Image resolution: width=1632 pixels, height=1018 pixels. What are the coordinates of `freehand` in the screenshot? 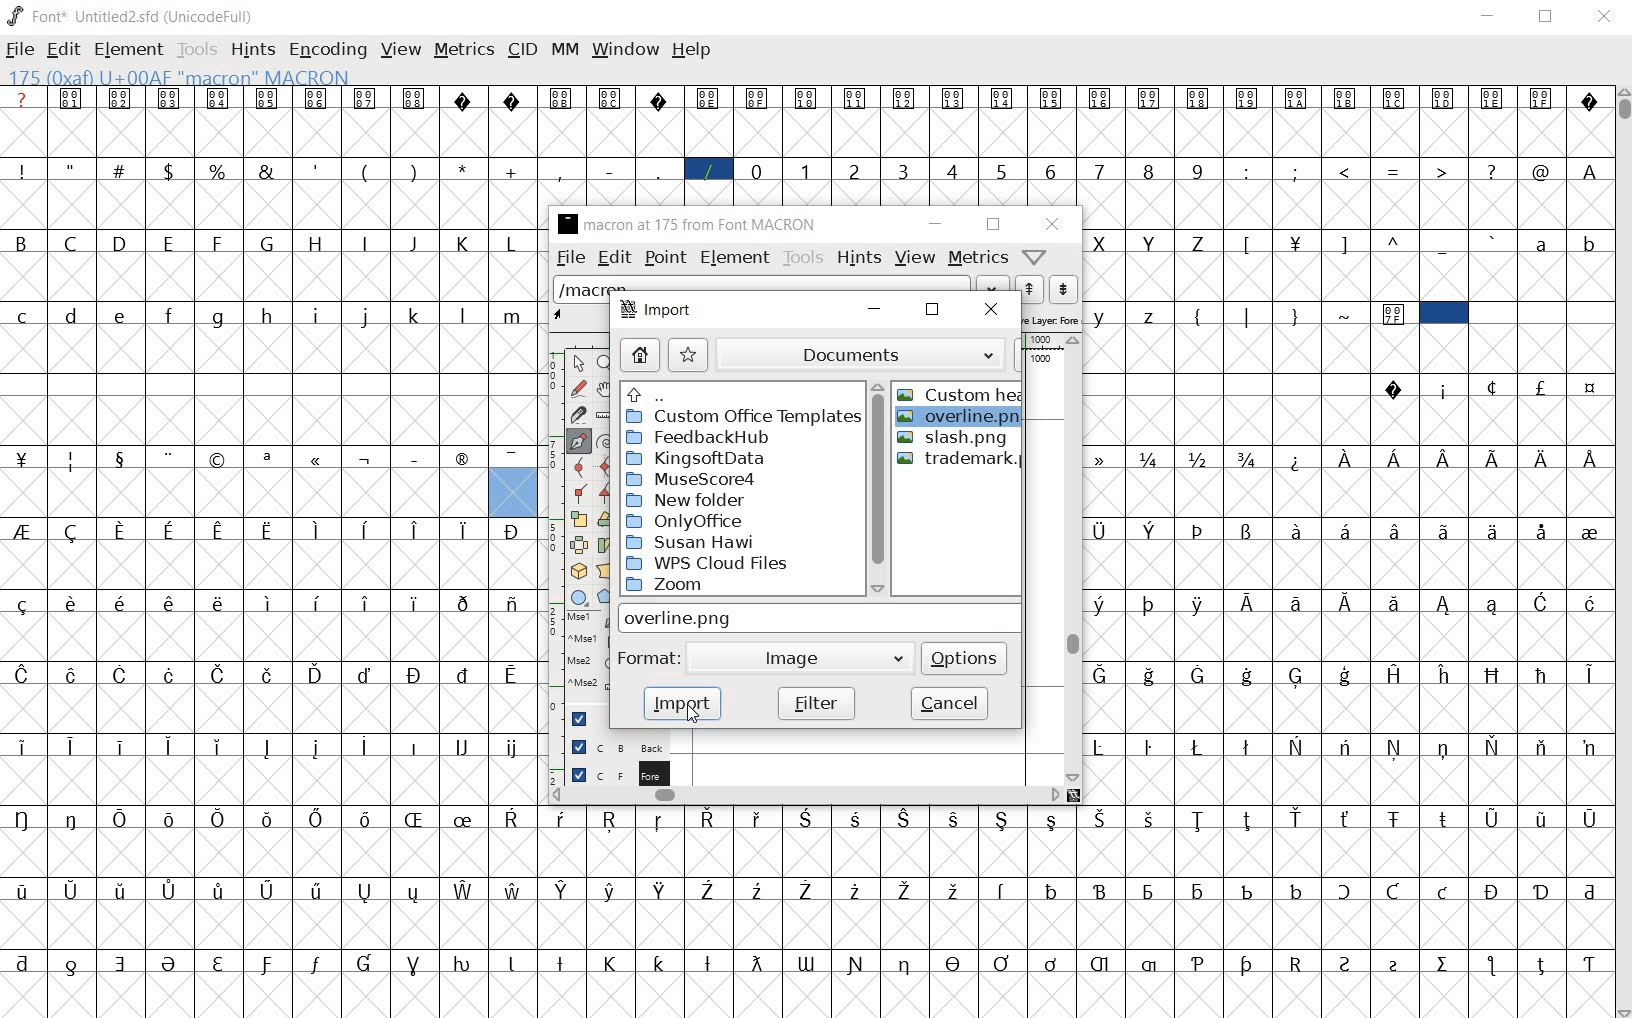 It's located at (576, 388).